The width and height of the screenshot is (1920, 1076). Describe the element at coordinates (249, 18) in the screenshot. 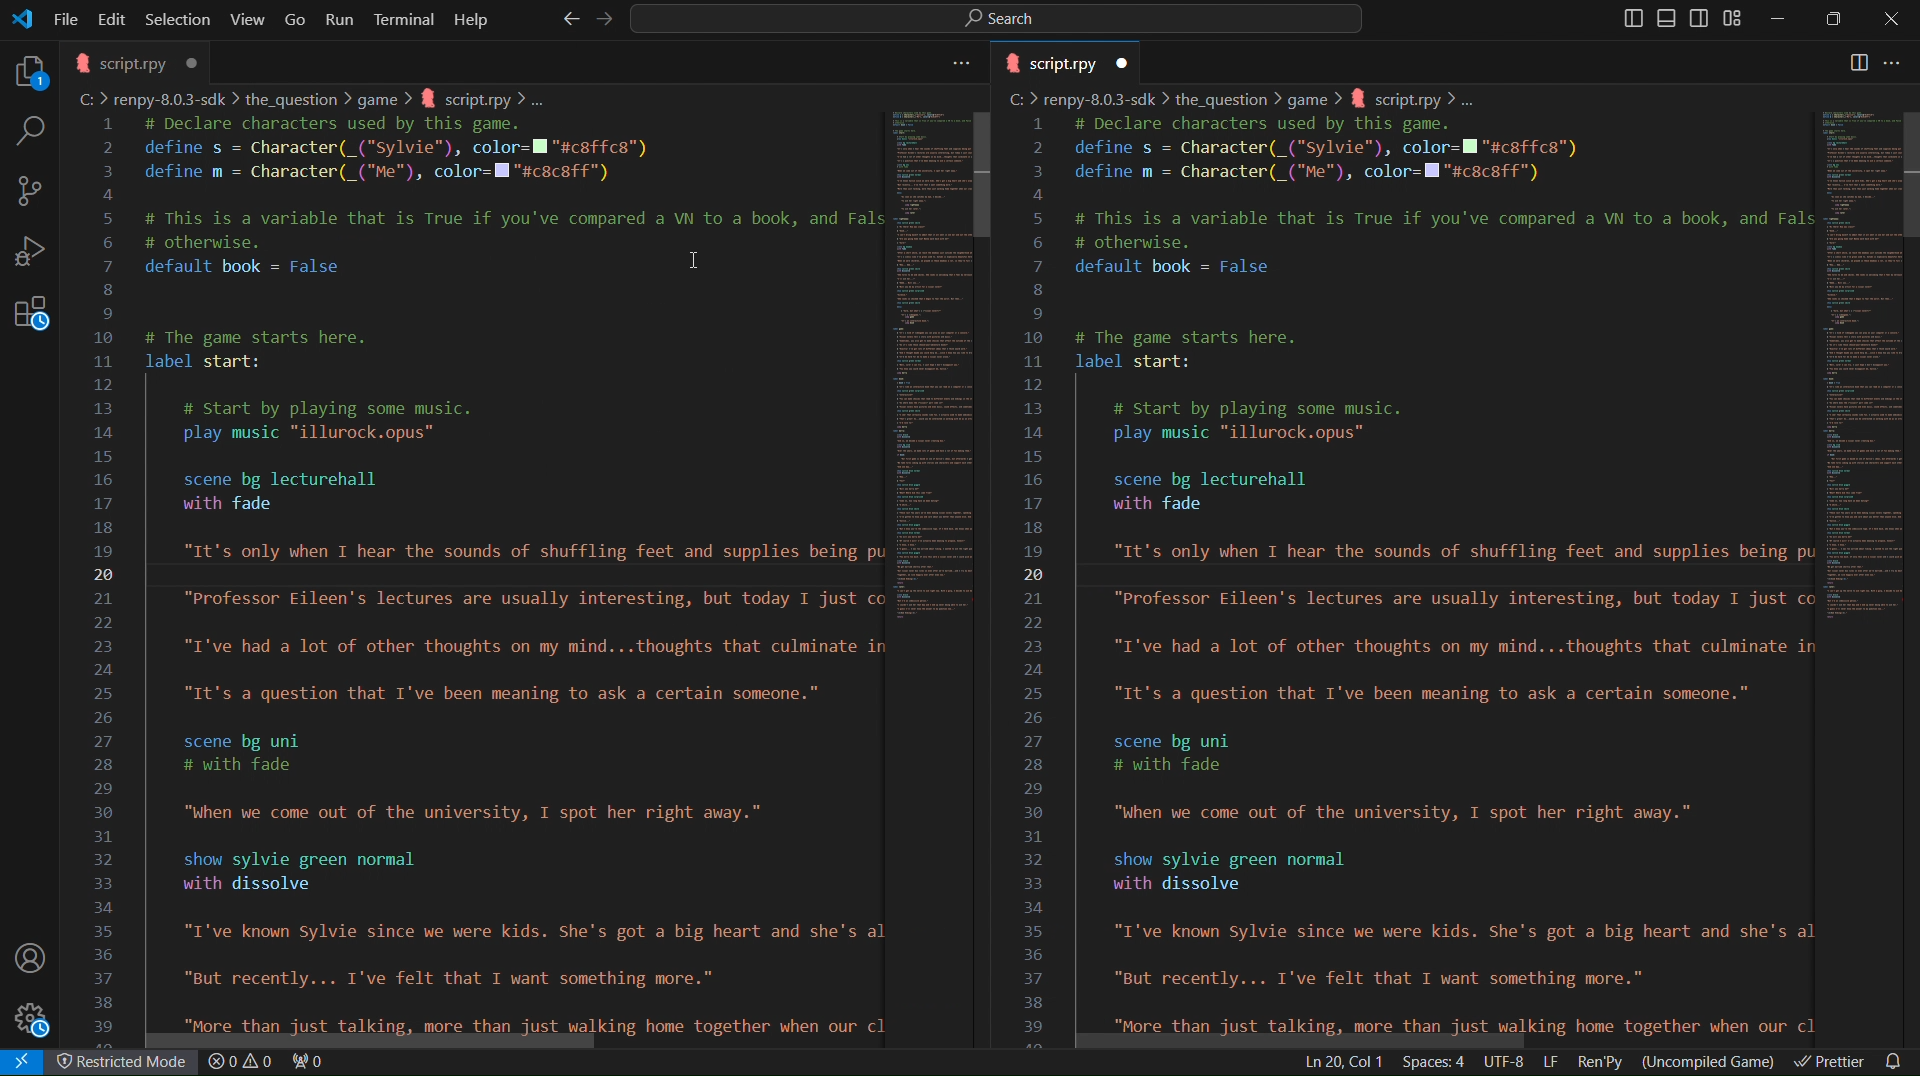

I see `View` at that location.